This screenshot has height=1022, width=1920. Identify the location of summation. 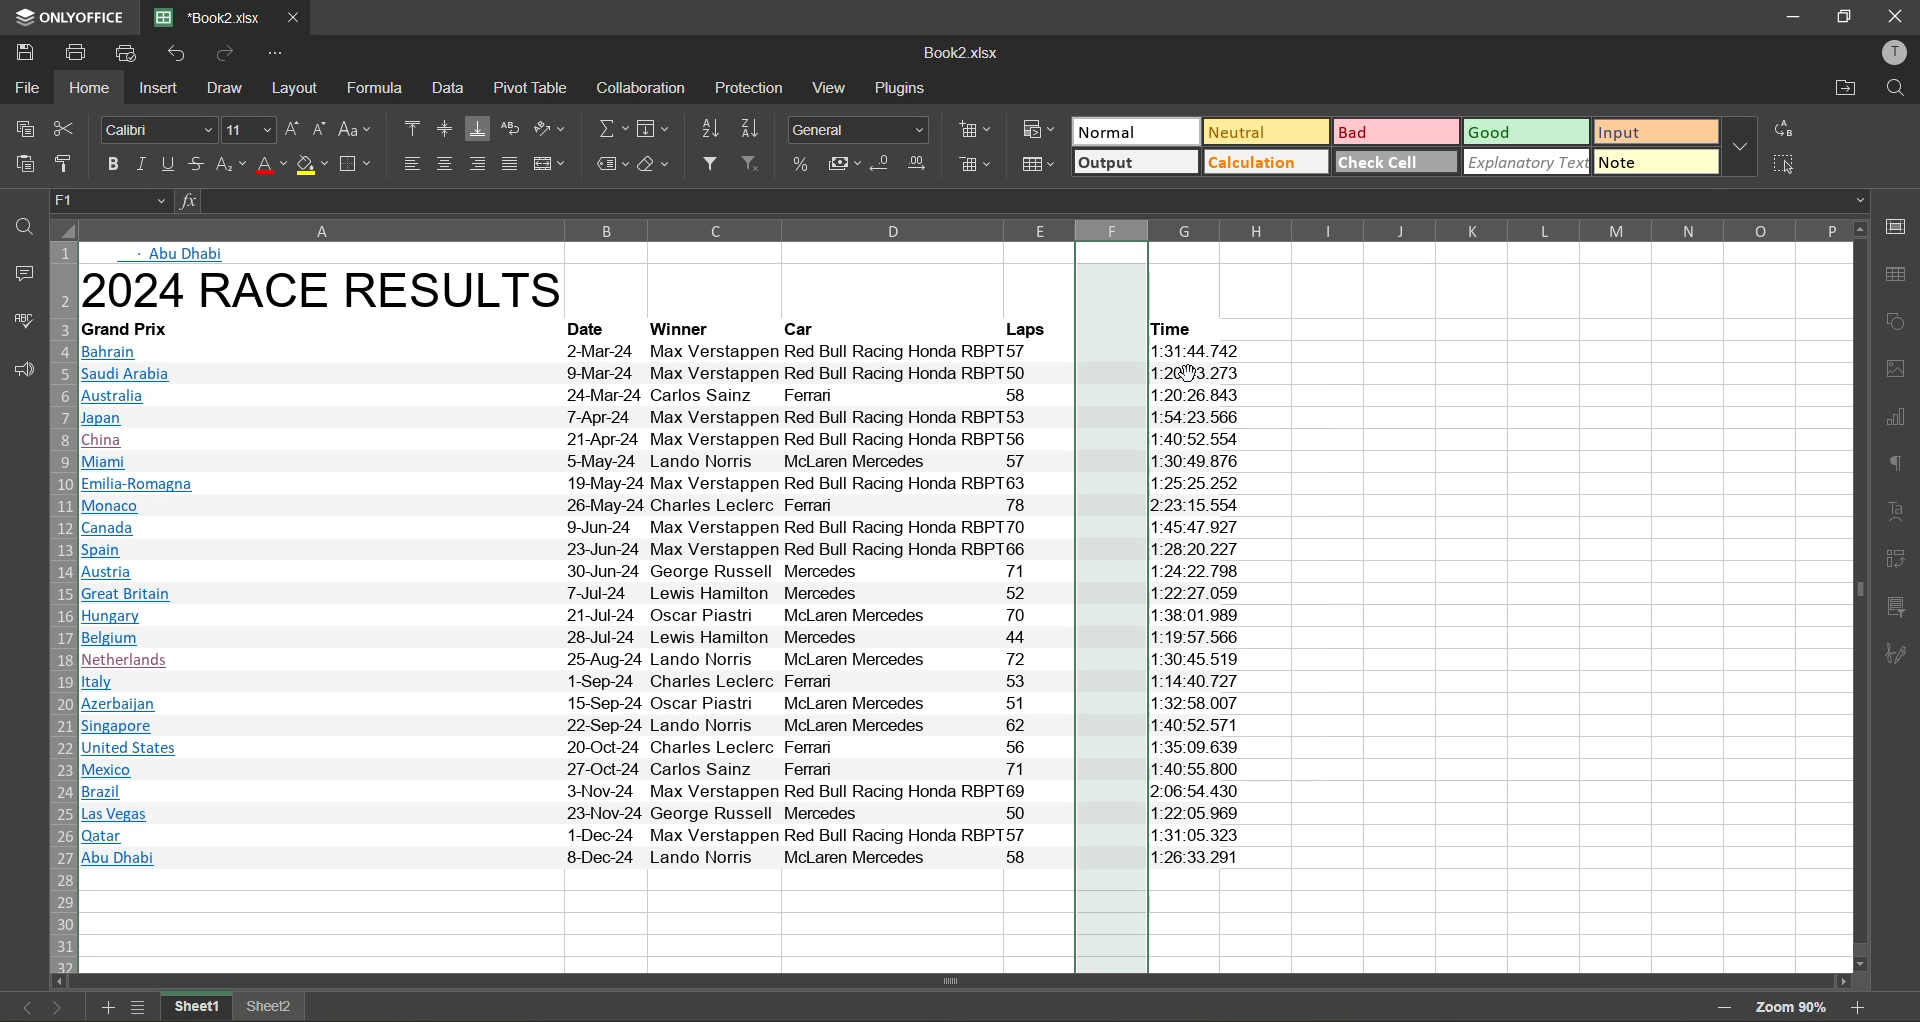
(607, 130).